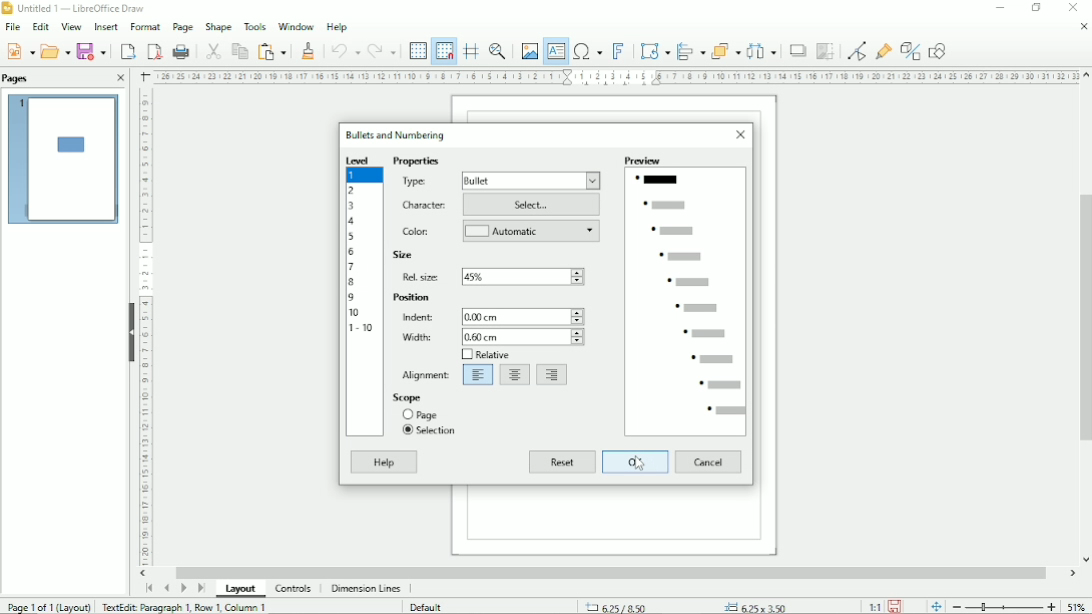  What do you see at coordinates (936, 607) in the screenshot?
I see `fit page to current window` at bounding box center [936, 607].